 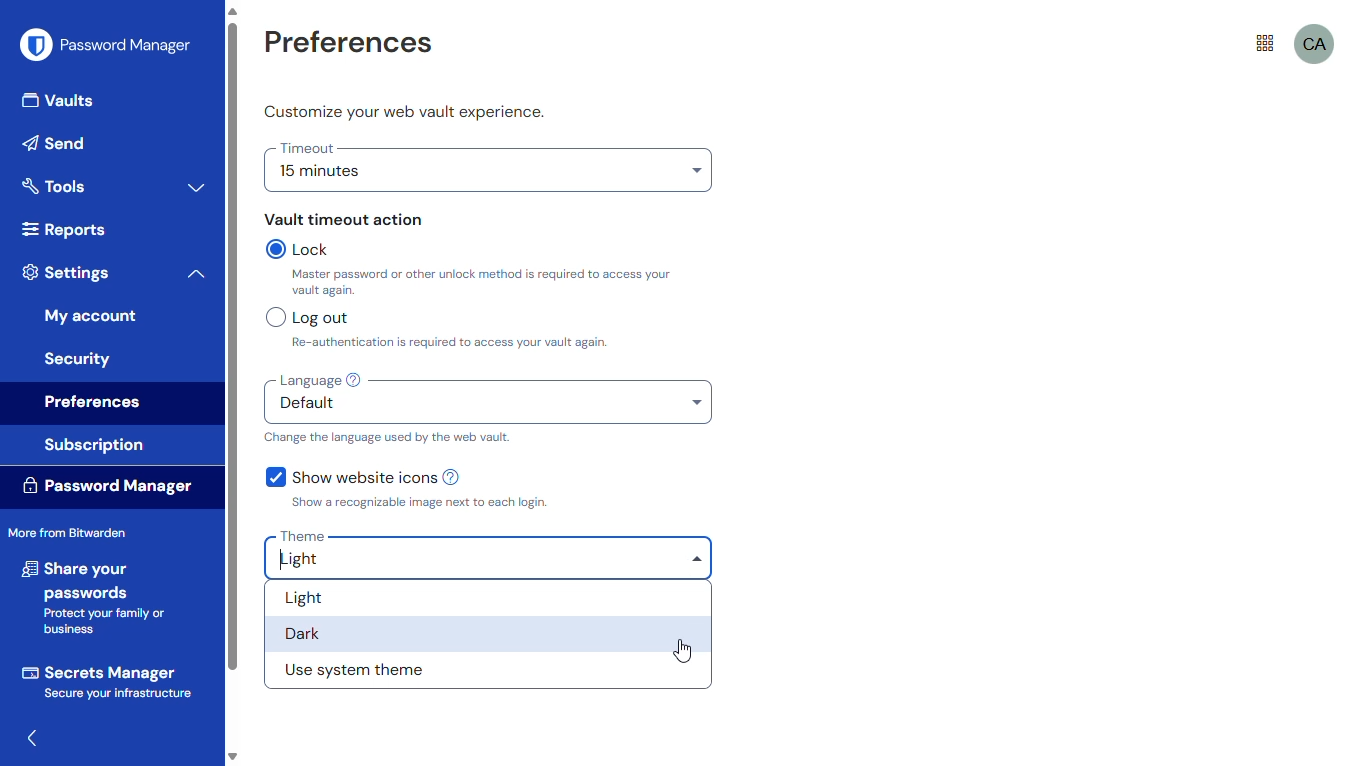 What do you see at coordinates (488, 175) in the screenshot?
I see `15 minutes` at bounding box center [488, 175].